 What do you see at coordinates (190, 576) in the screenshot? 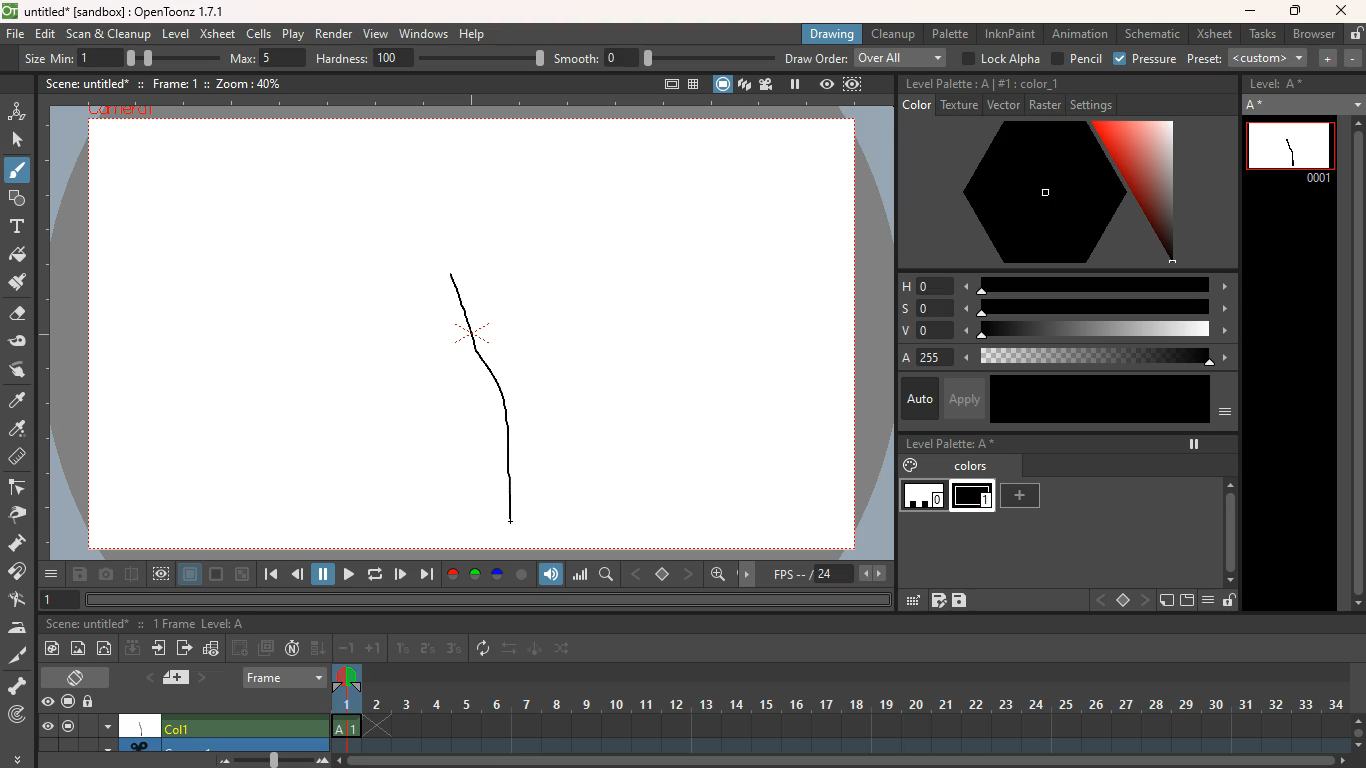
I see `layer` at bounding box center [190, 576].